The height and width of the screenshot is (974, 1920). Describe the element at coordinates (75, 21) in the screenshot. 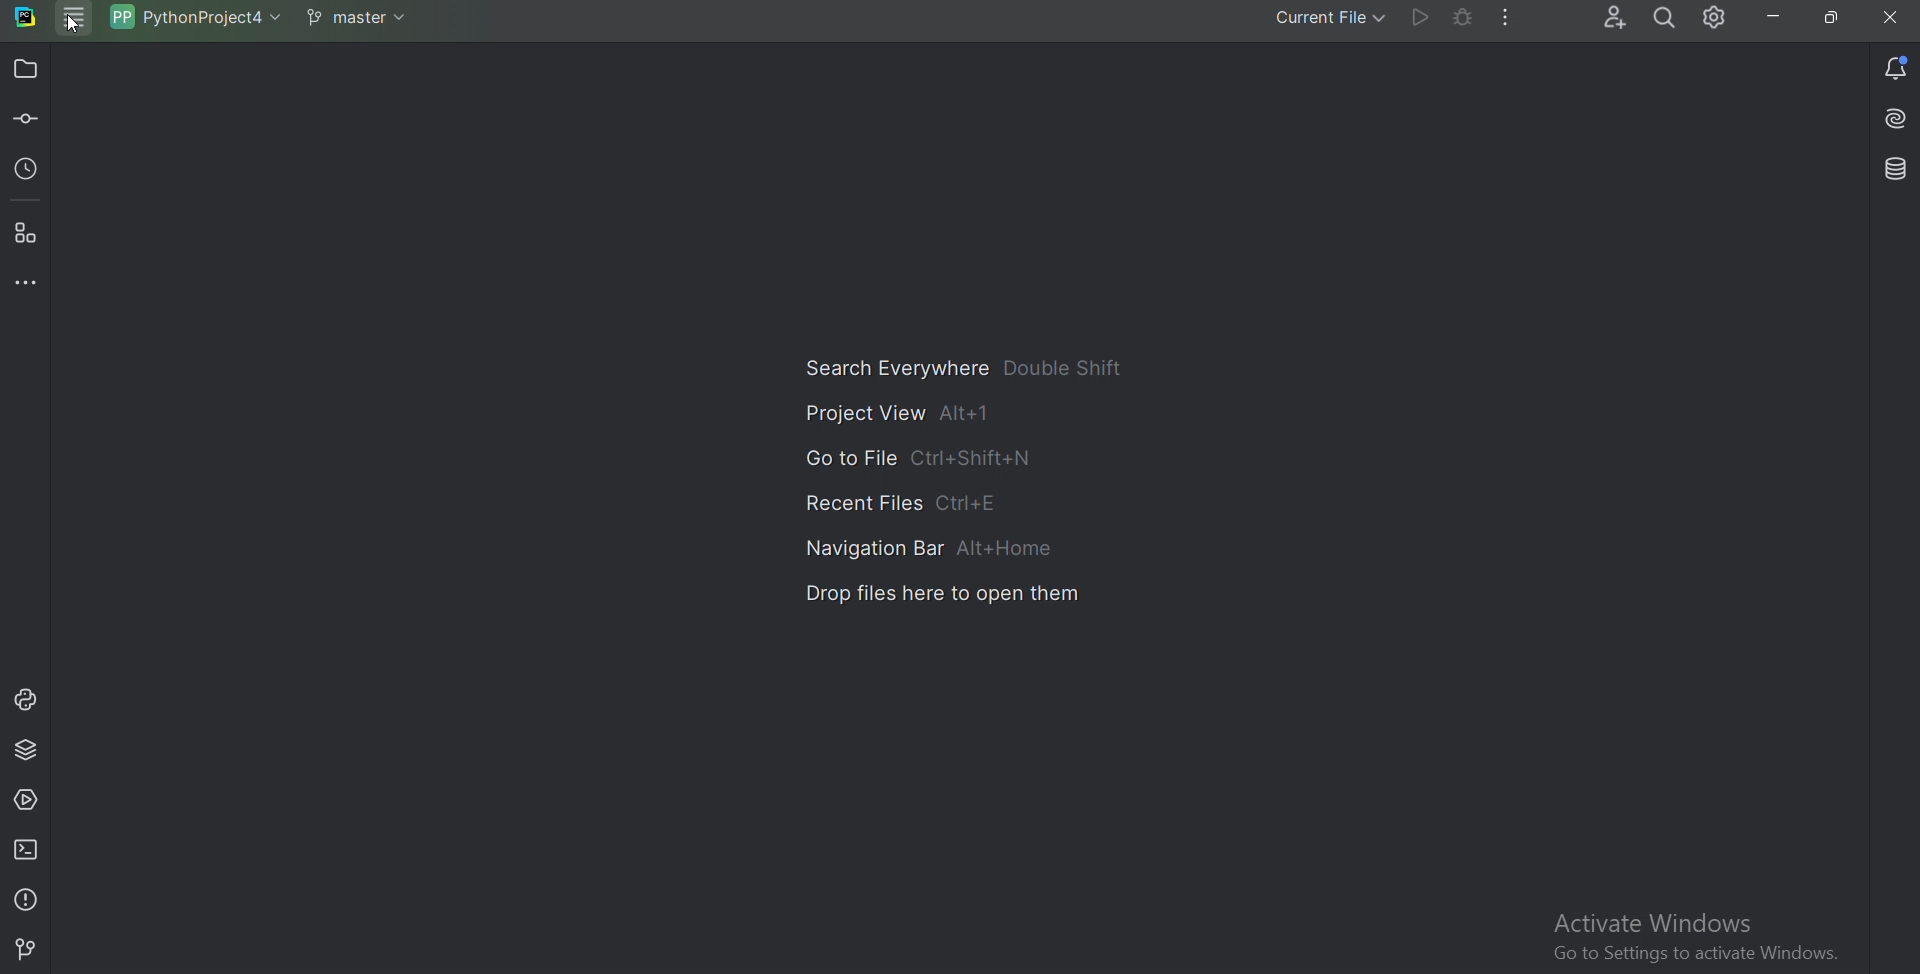

I see `Main menu` at that location.